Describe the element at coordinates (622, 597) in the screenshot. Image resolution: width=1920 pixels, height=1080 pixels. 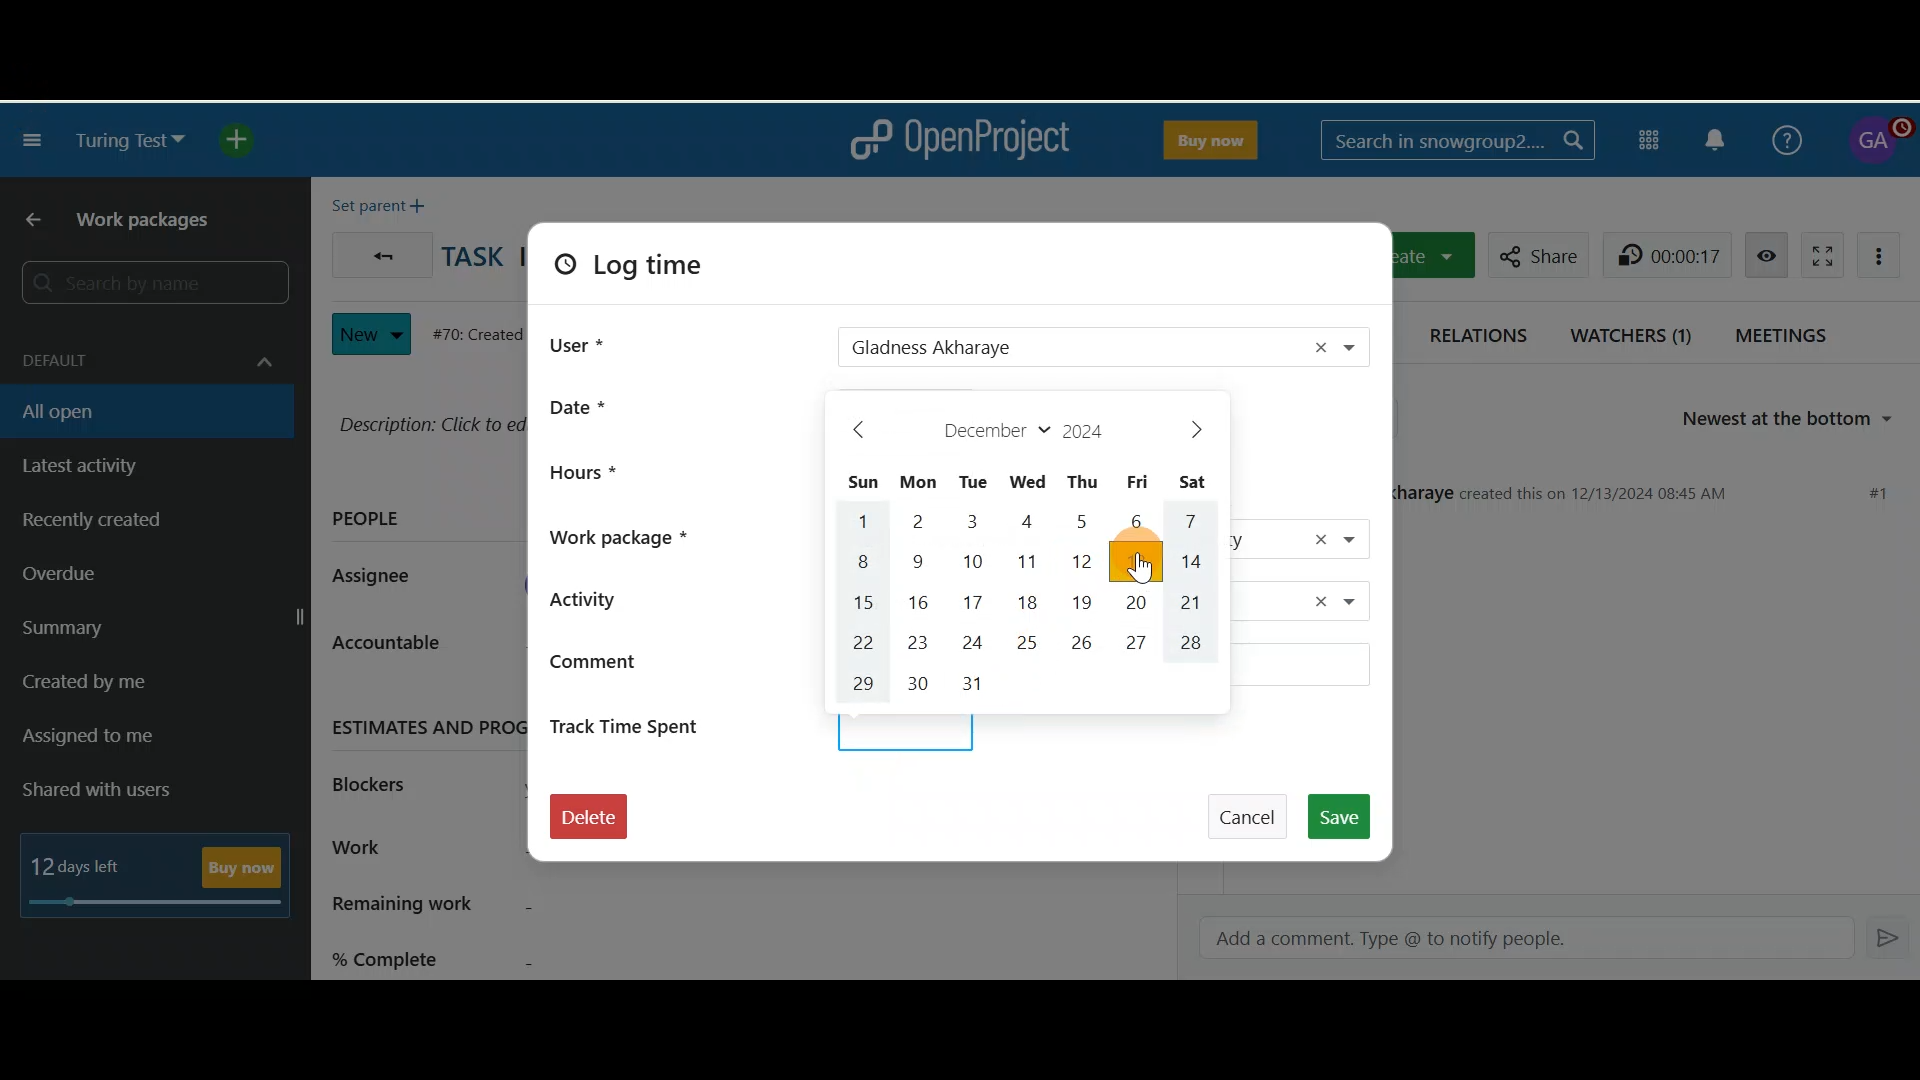
I see `Activity` at that location.